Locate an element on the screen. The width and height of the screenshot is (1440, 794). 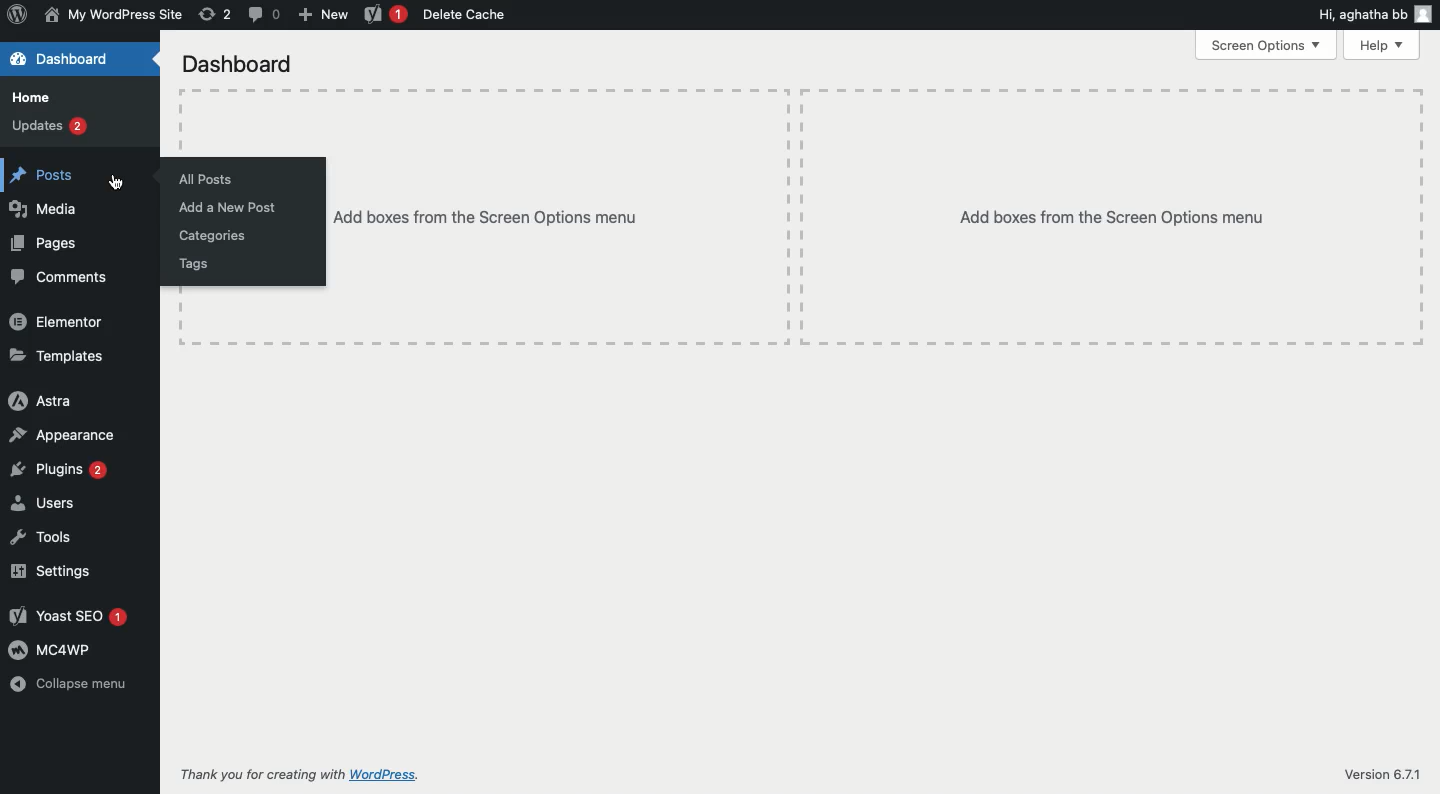
Categories is located at coordinates (209, 237).